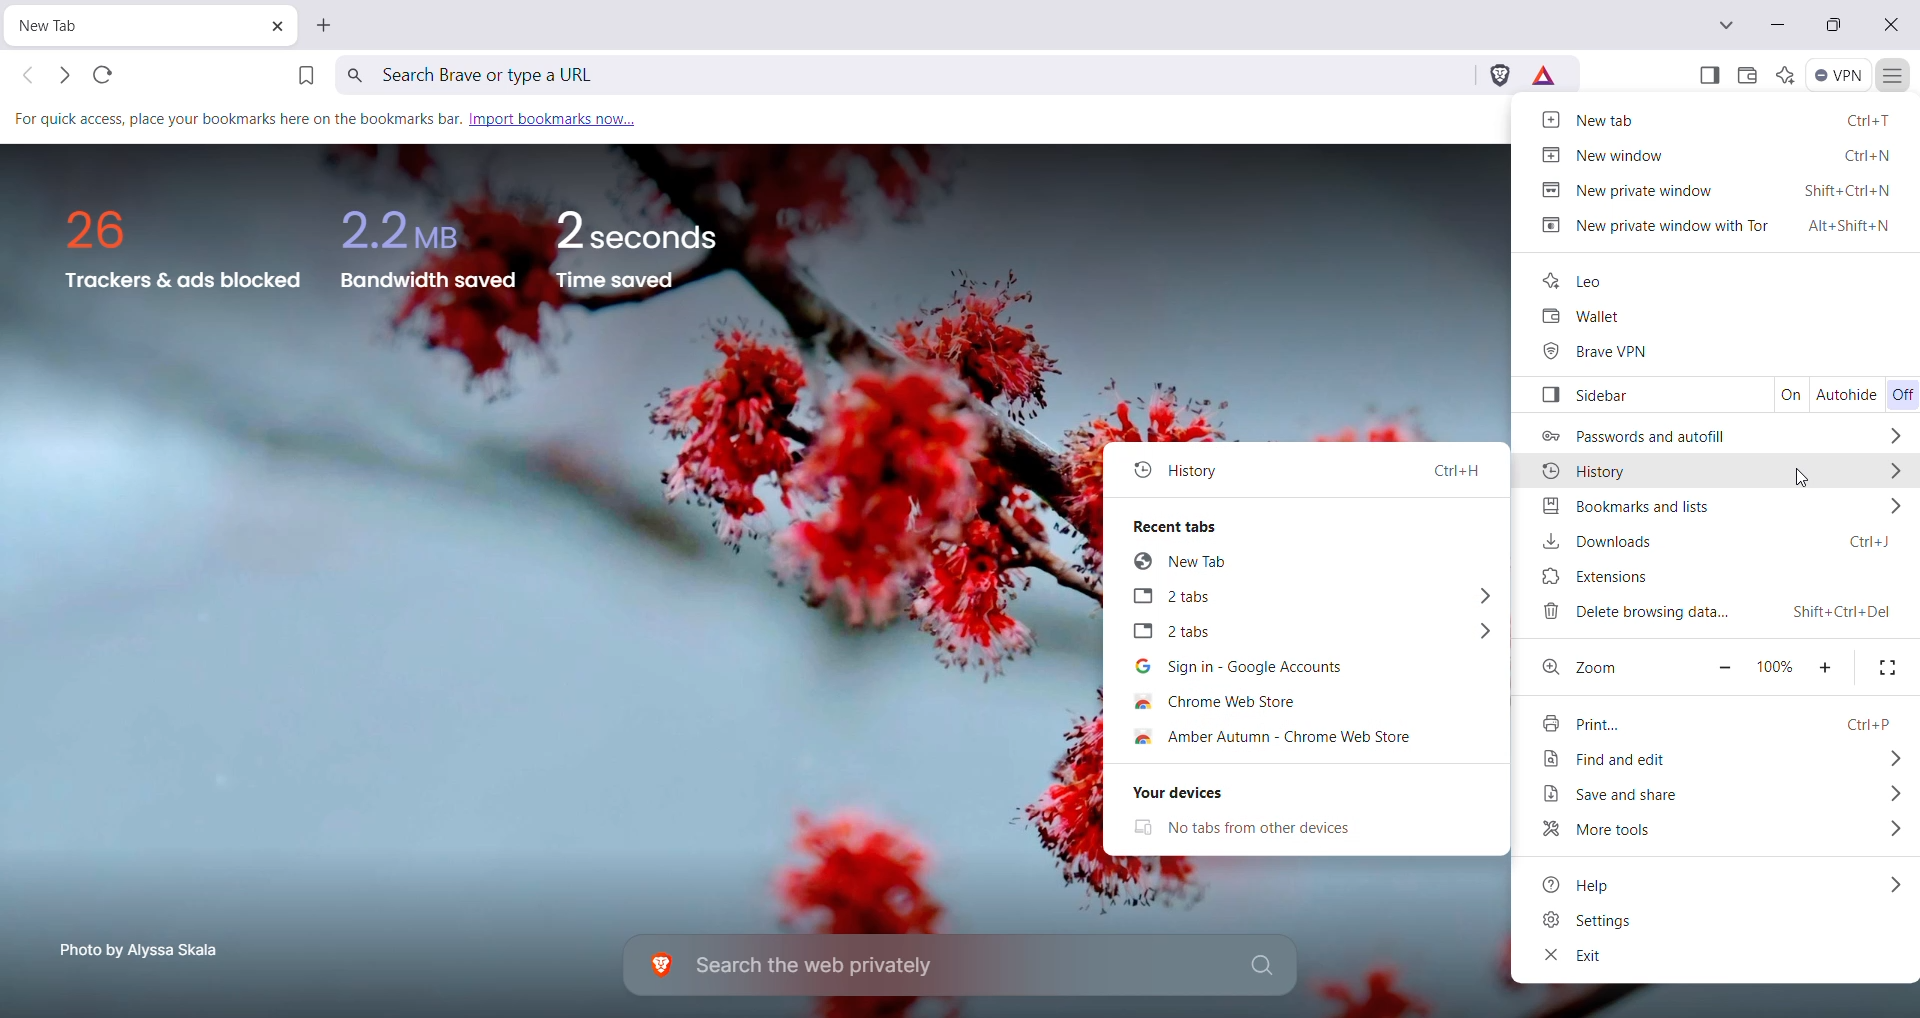  What do you see at coordinates (1719, 830) in the screenshot?
I see `More tools` at bounding box center [1719, 830].